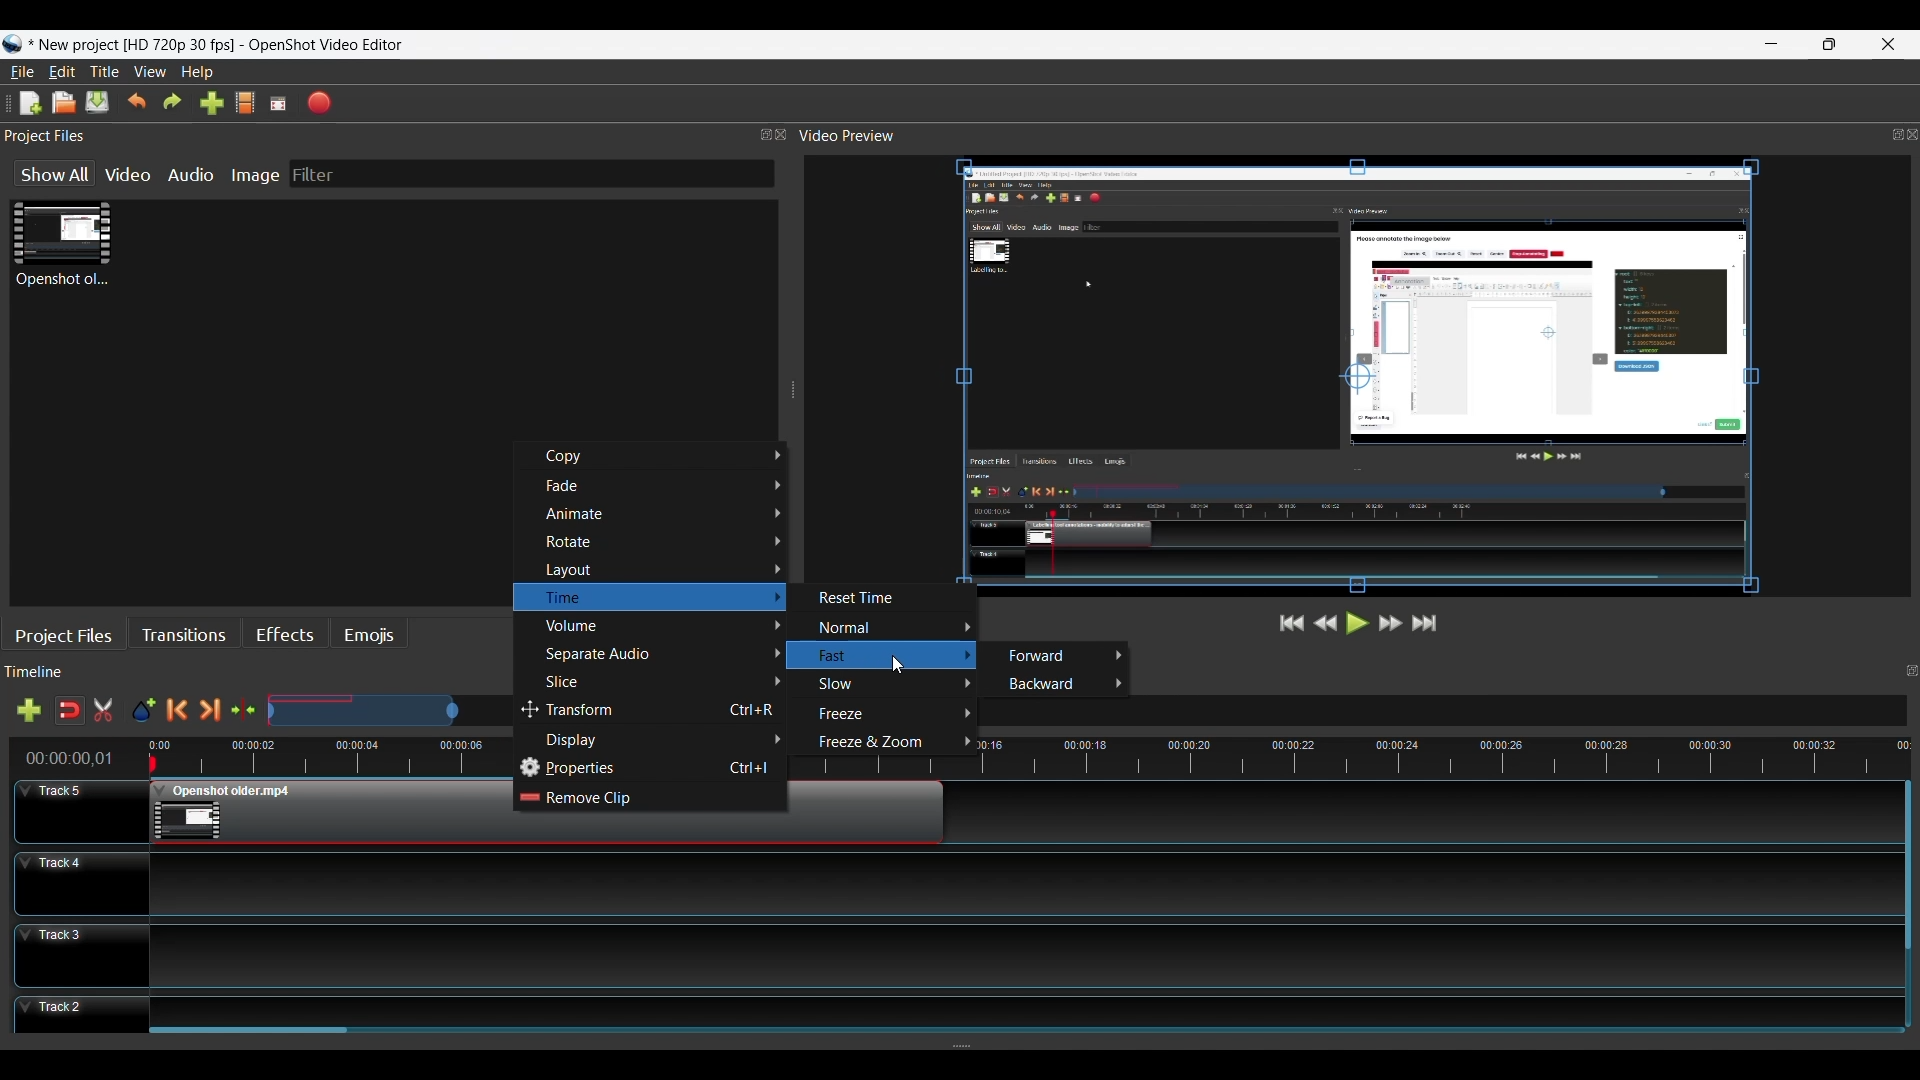 This screenshot has width=1920, height=1080. What do you see at coordinates (107, 73) in the screenshot?
I see `Title` at bounding box center [107, 73].